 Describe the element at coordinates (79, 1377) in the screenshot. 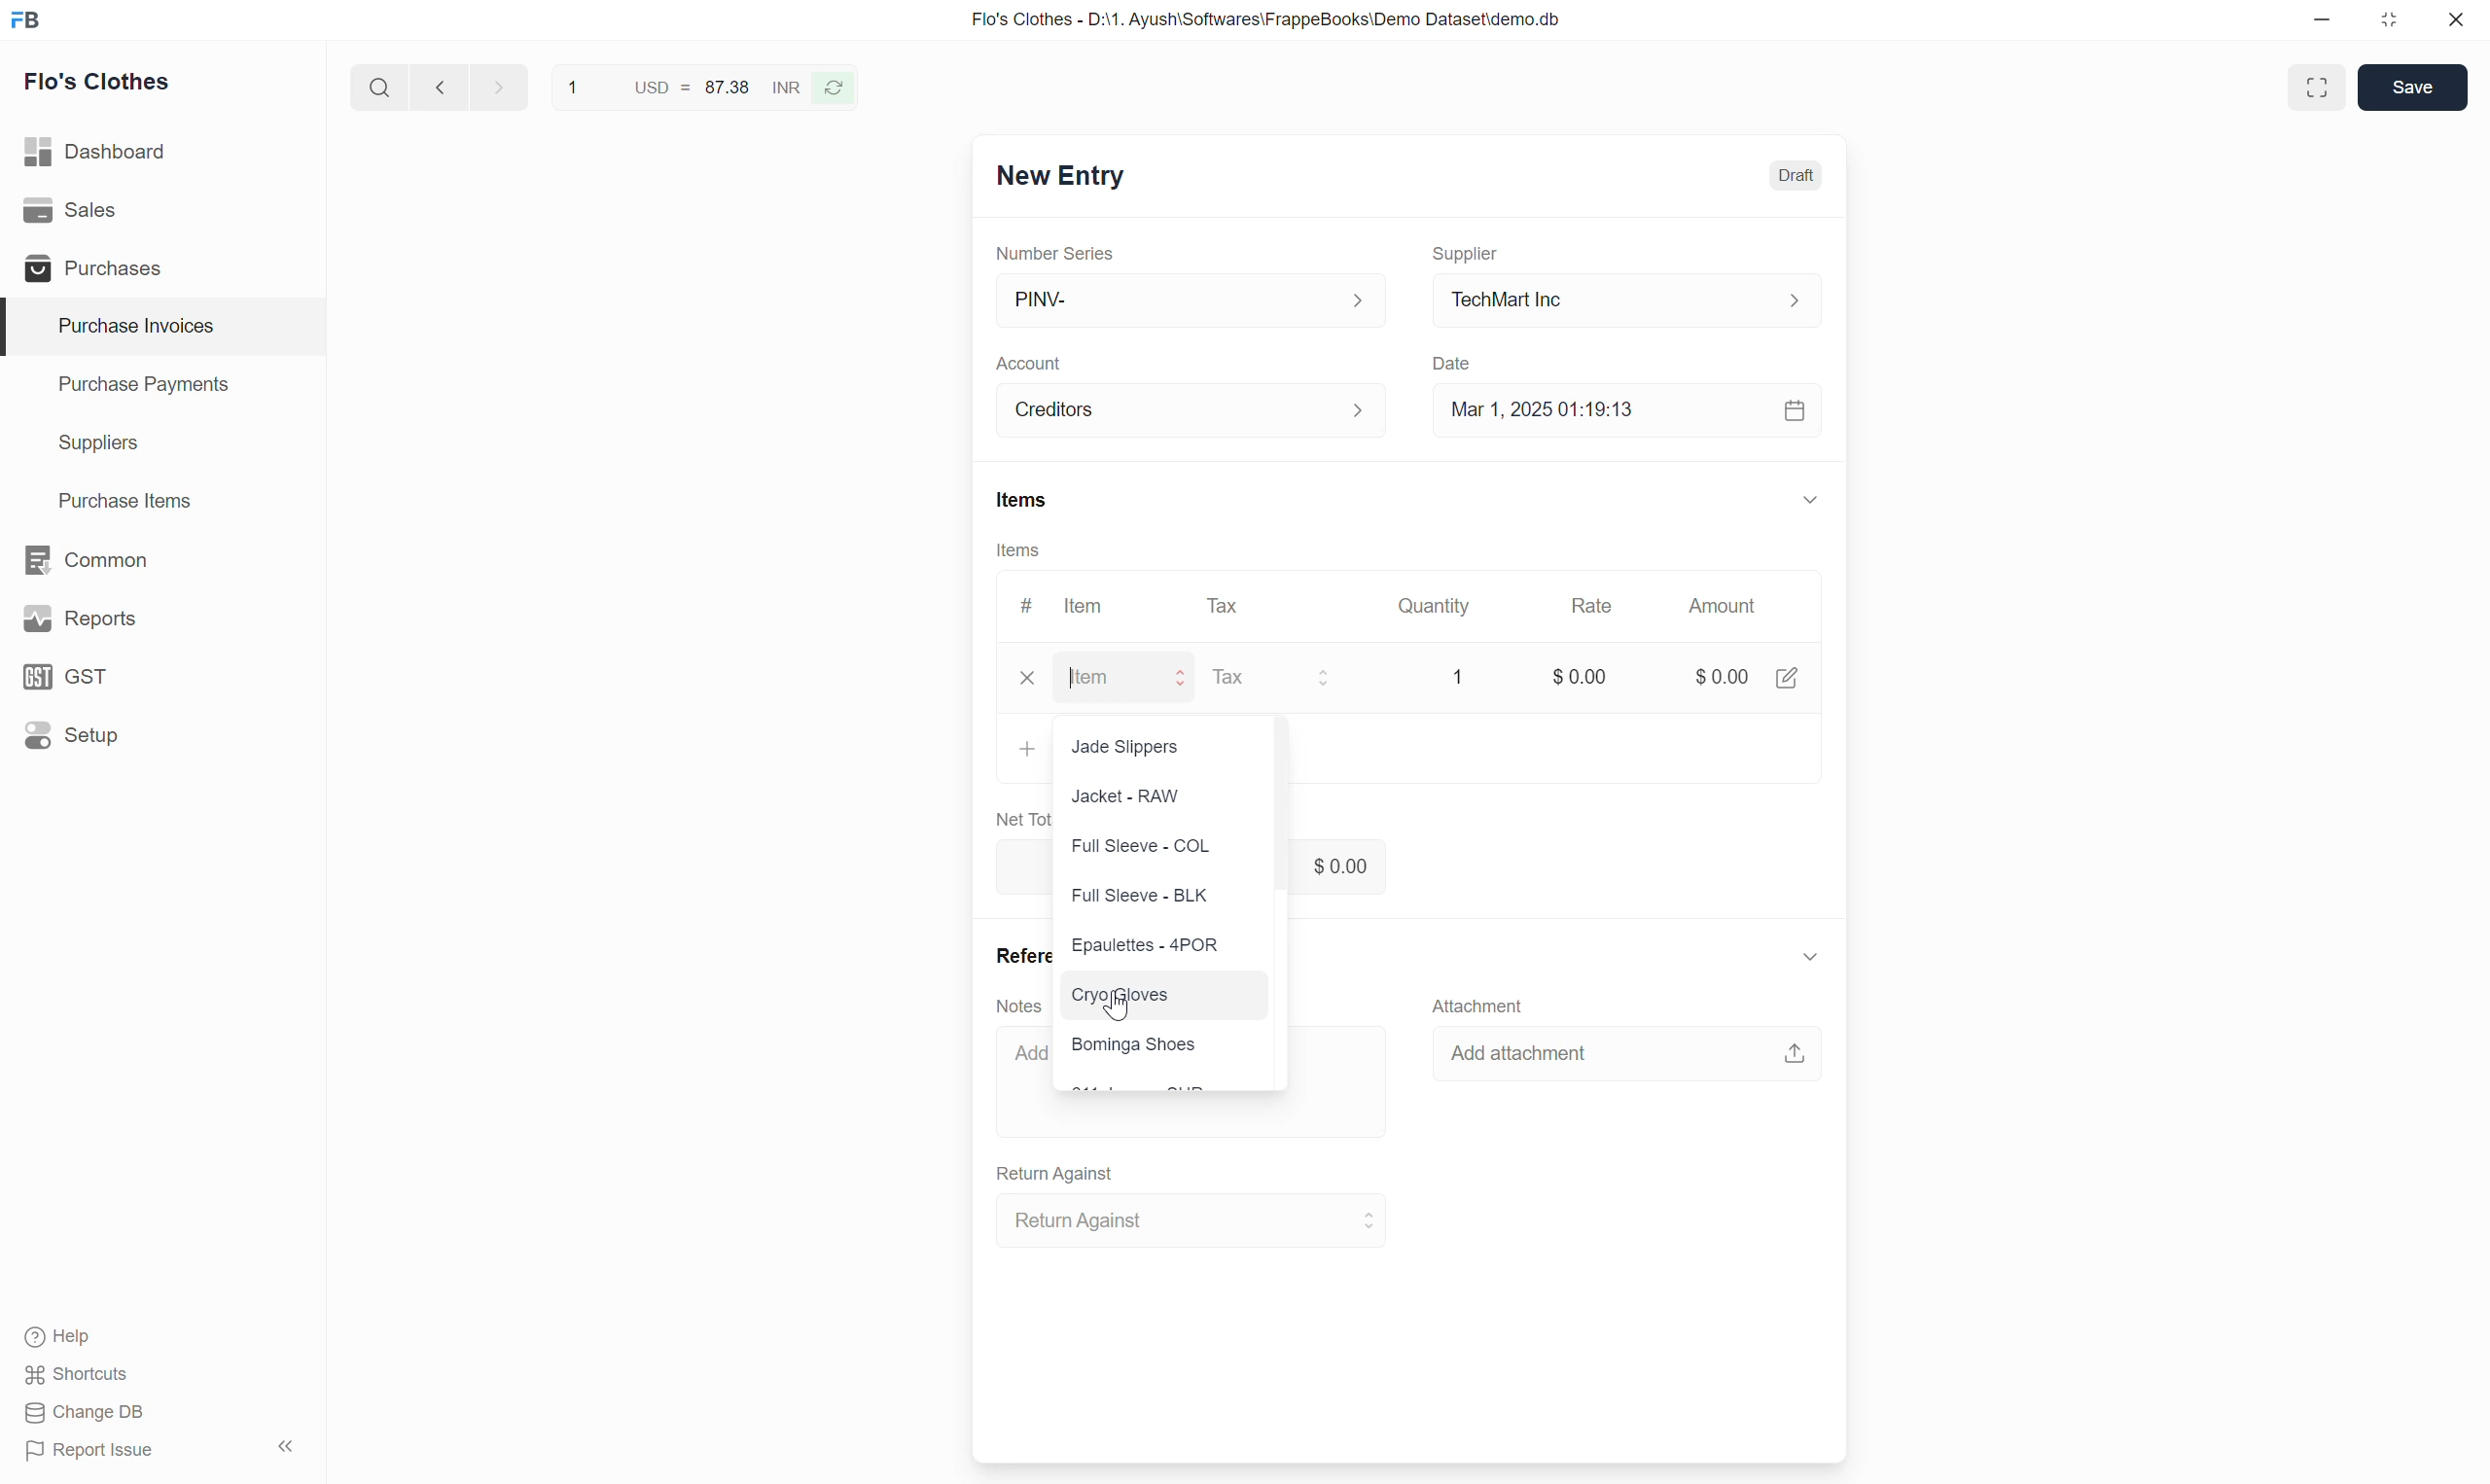

I see `Shortcuts` at that location.